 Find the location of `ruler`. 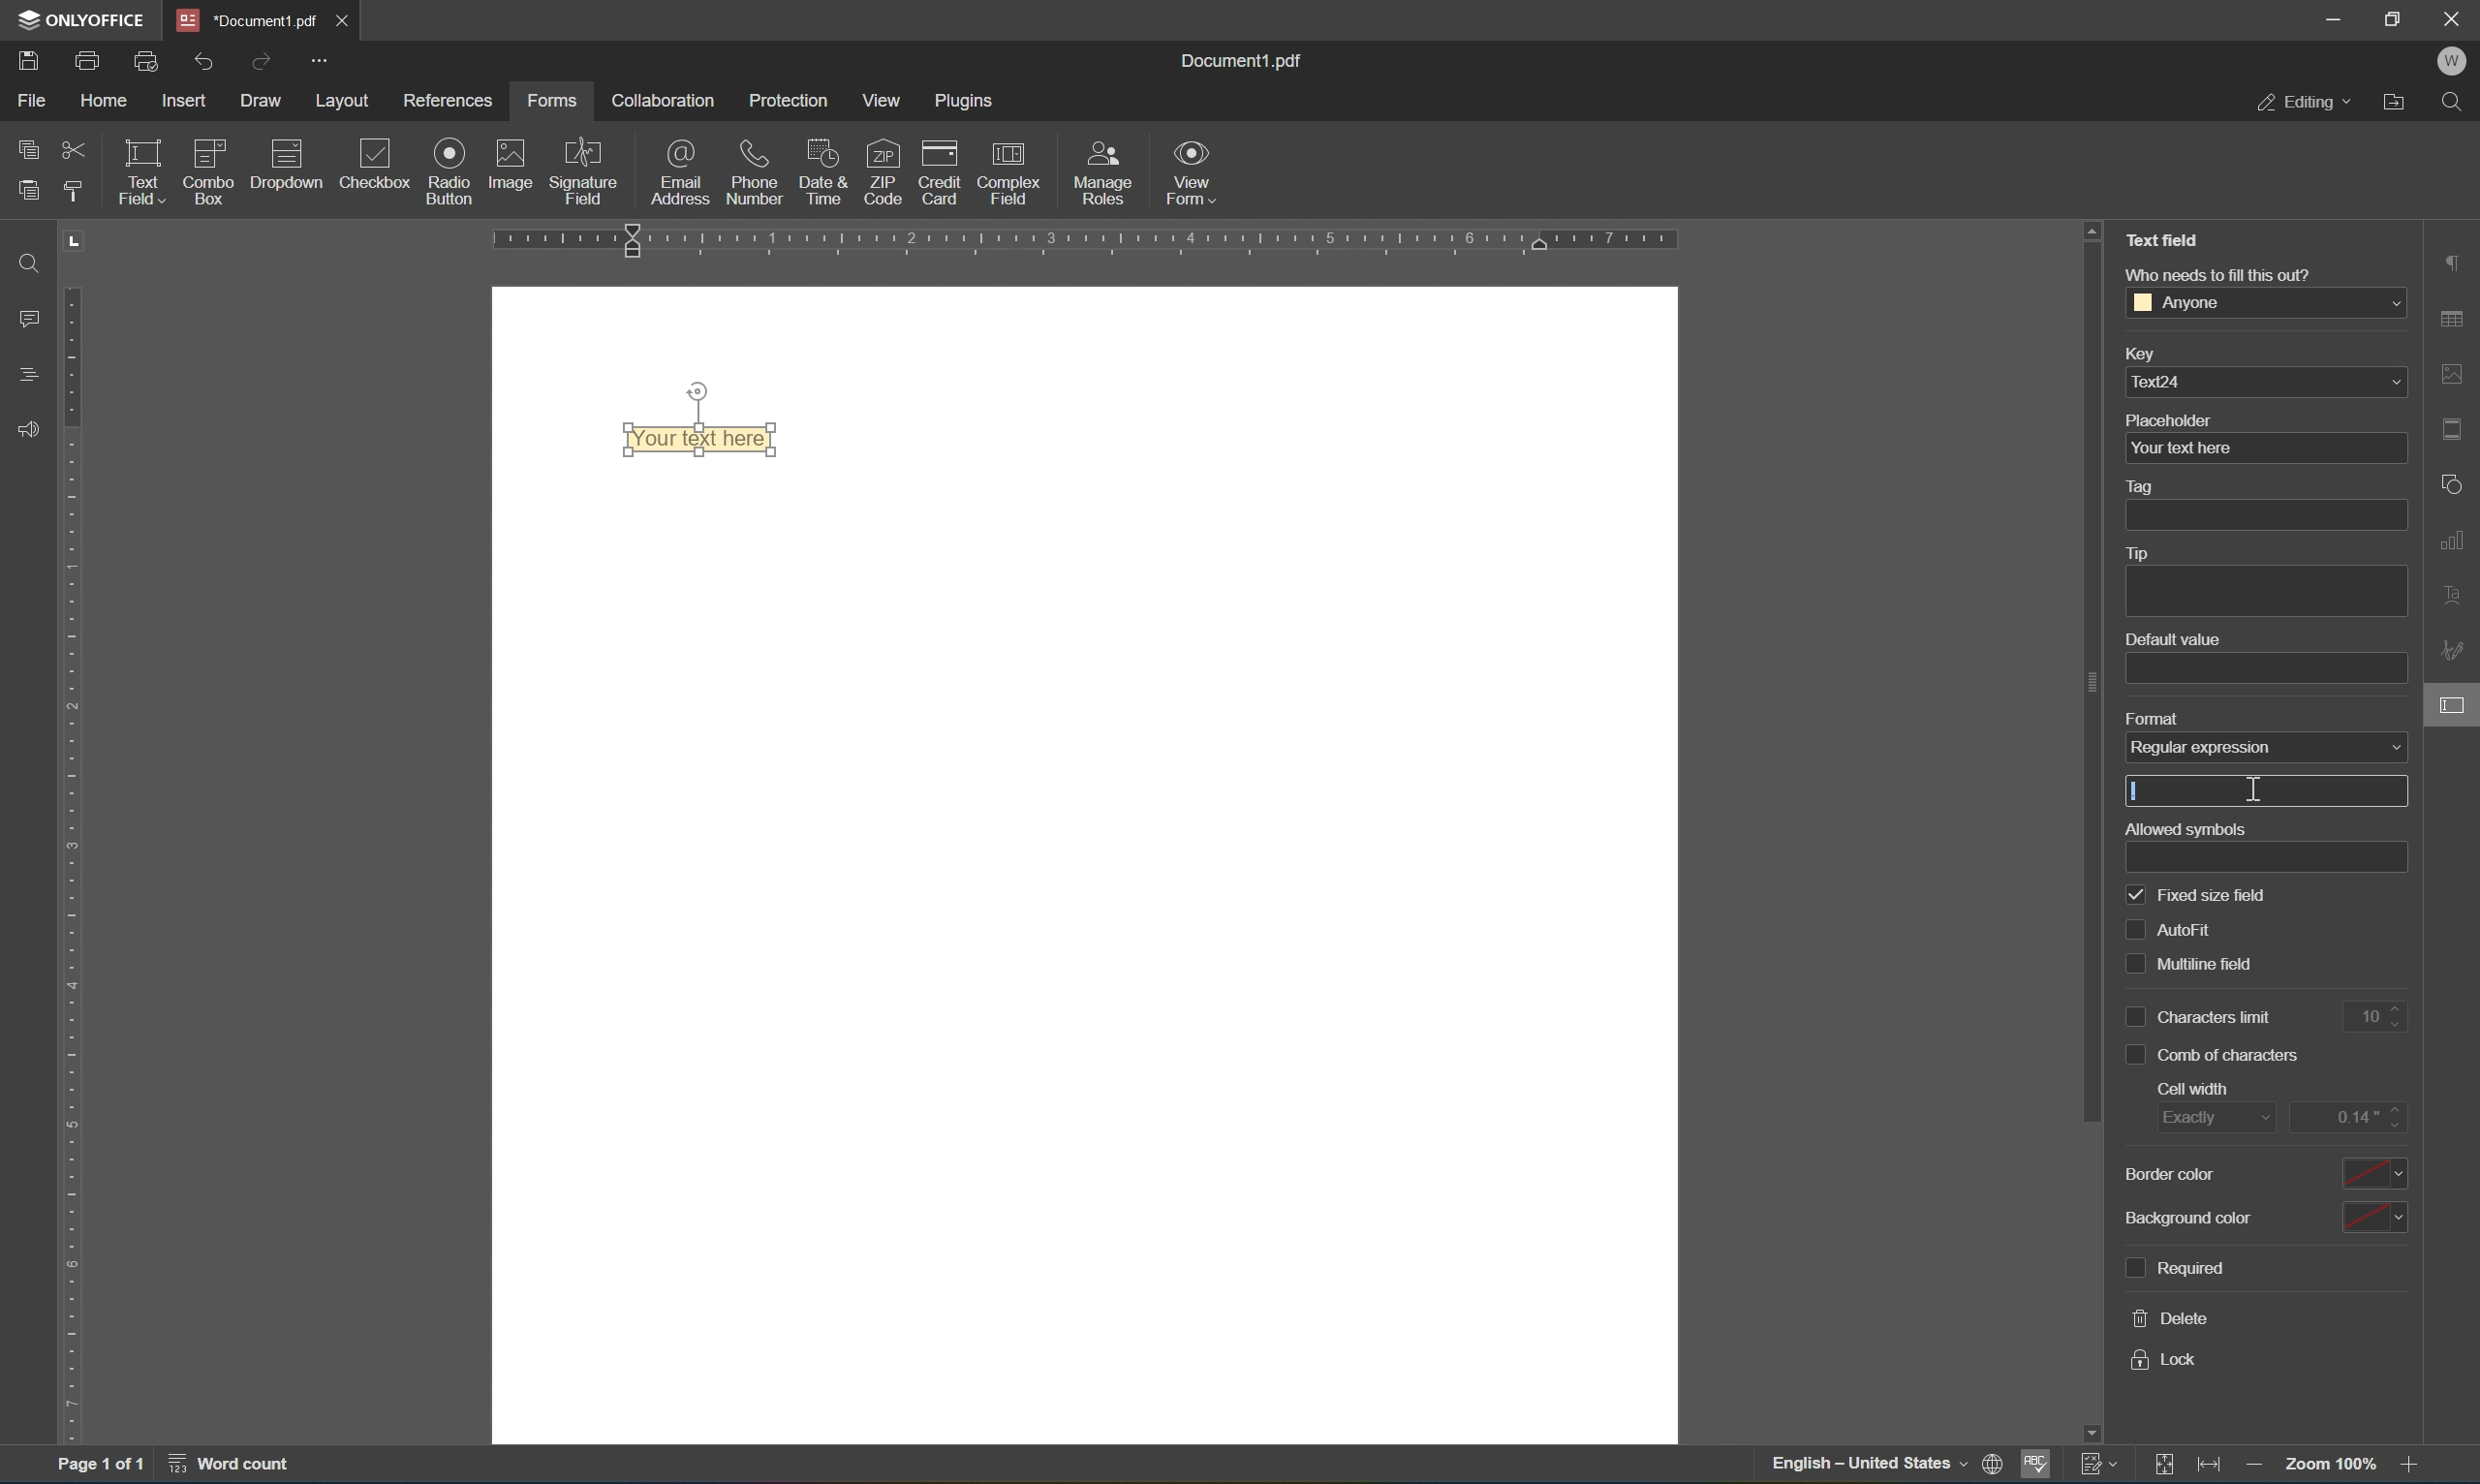

ruler is located at coordinates (77, 863).